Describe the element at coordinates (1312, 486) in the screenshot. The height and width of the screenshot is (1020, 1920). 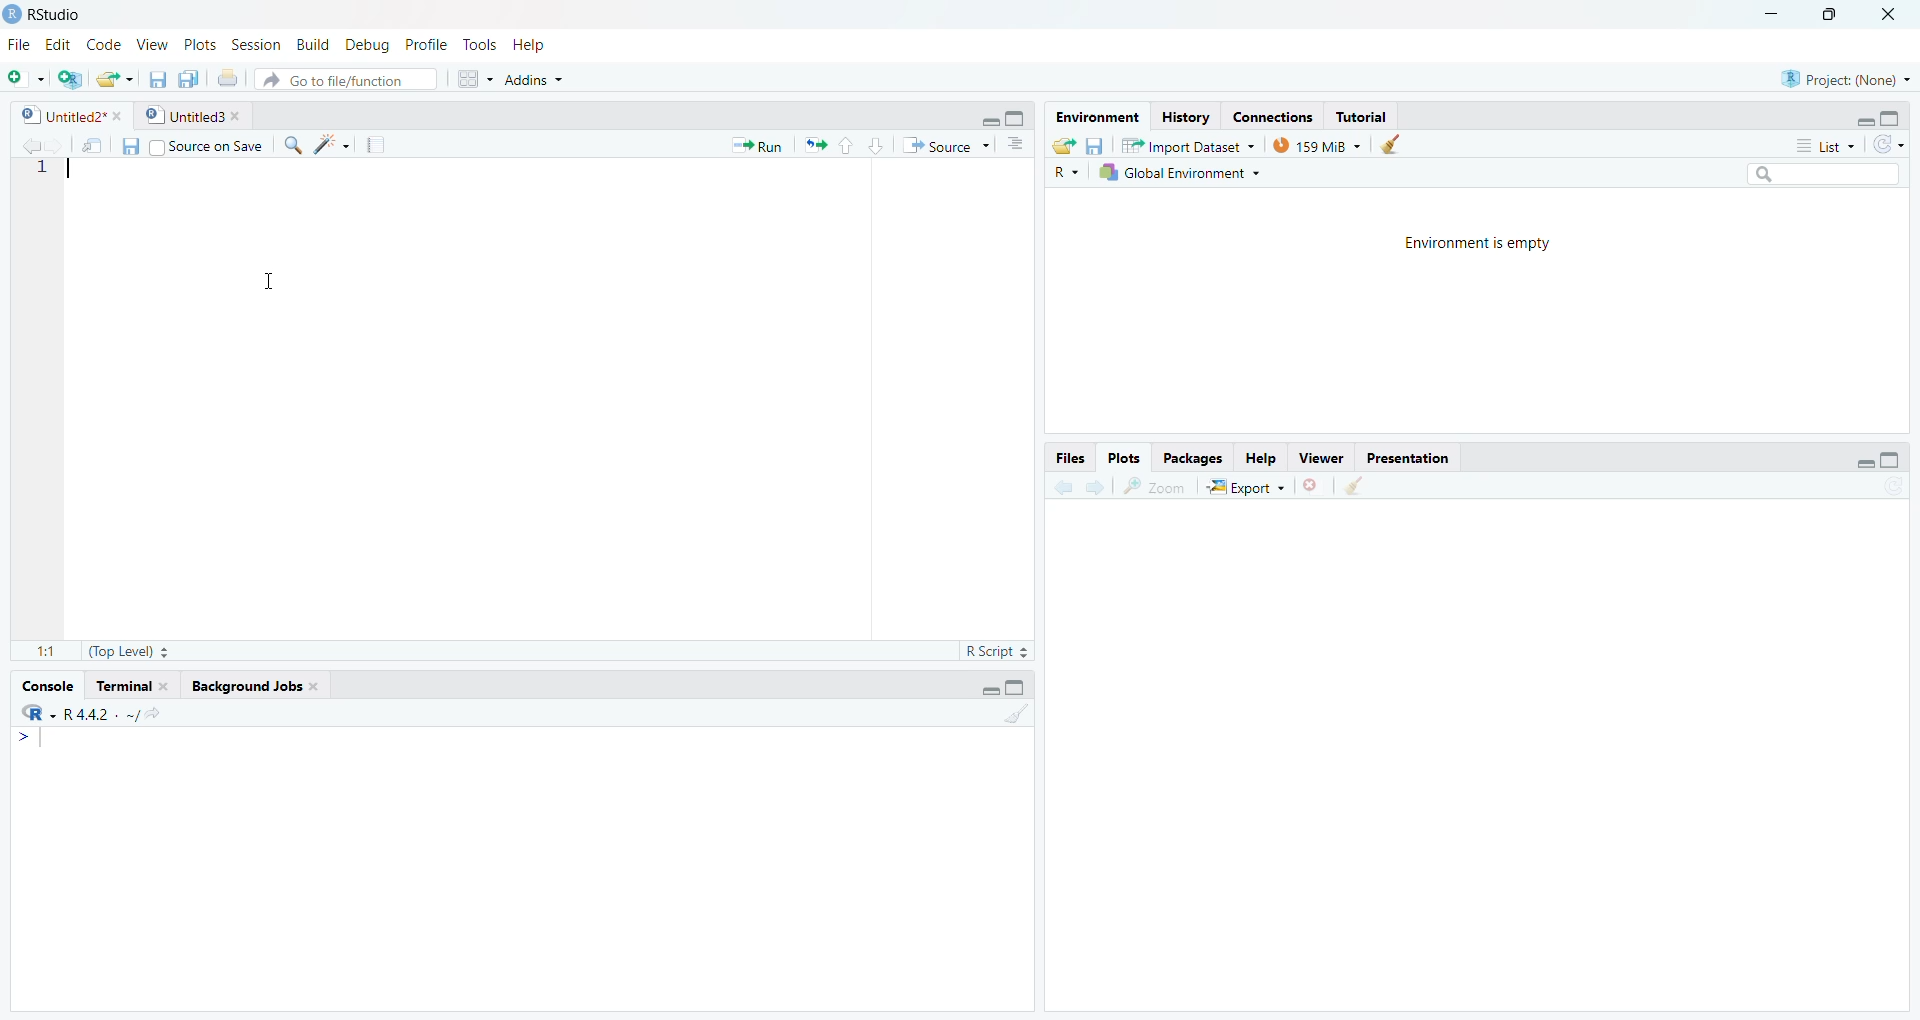
I see `Delete` at that location.